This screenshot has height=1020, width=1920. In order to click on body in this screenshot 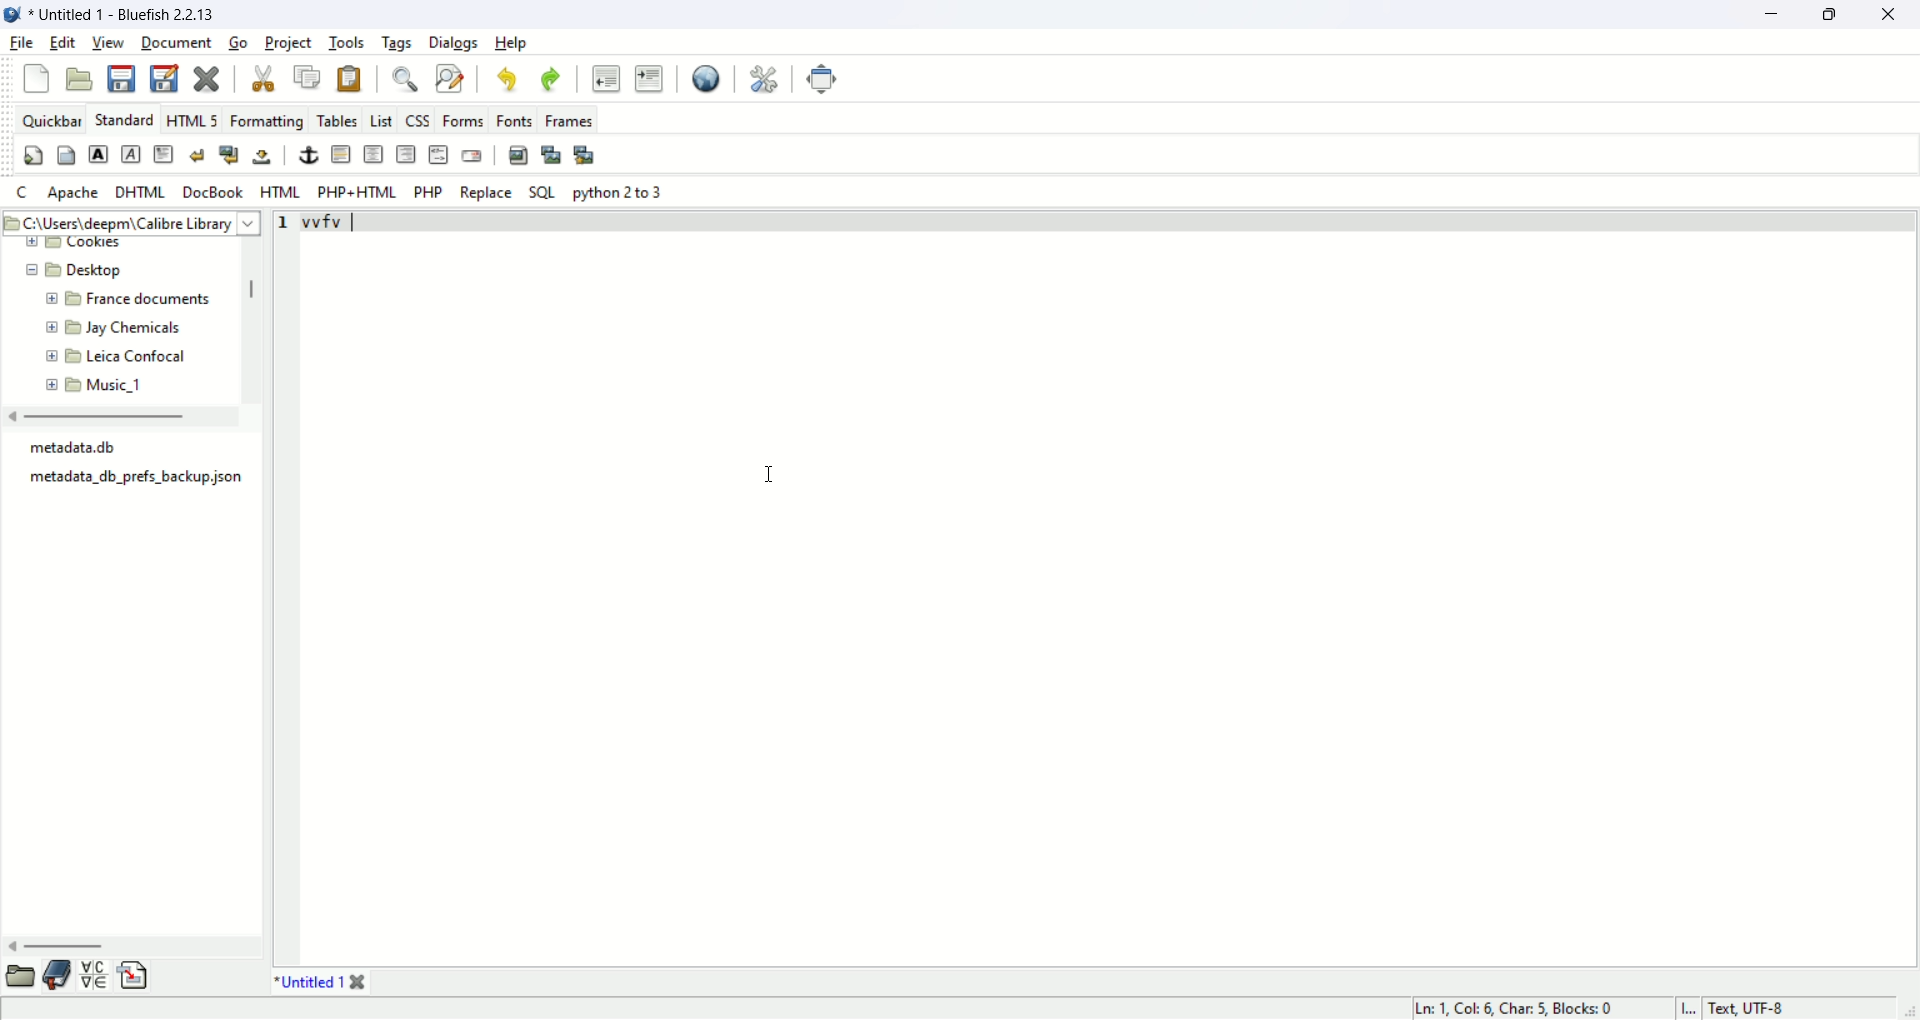, I will do `click(169, 155)`.